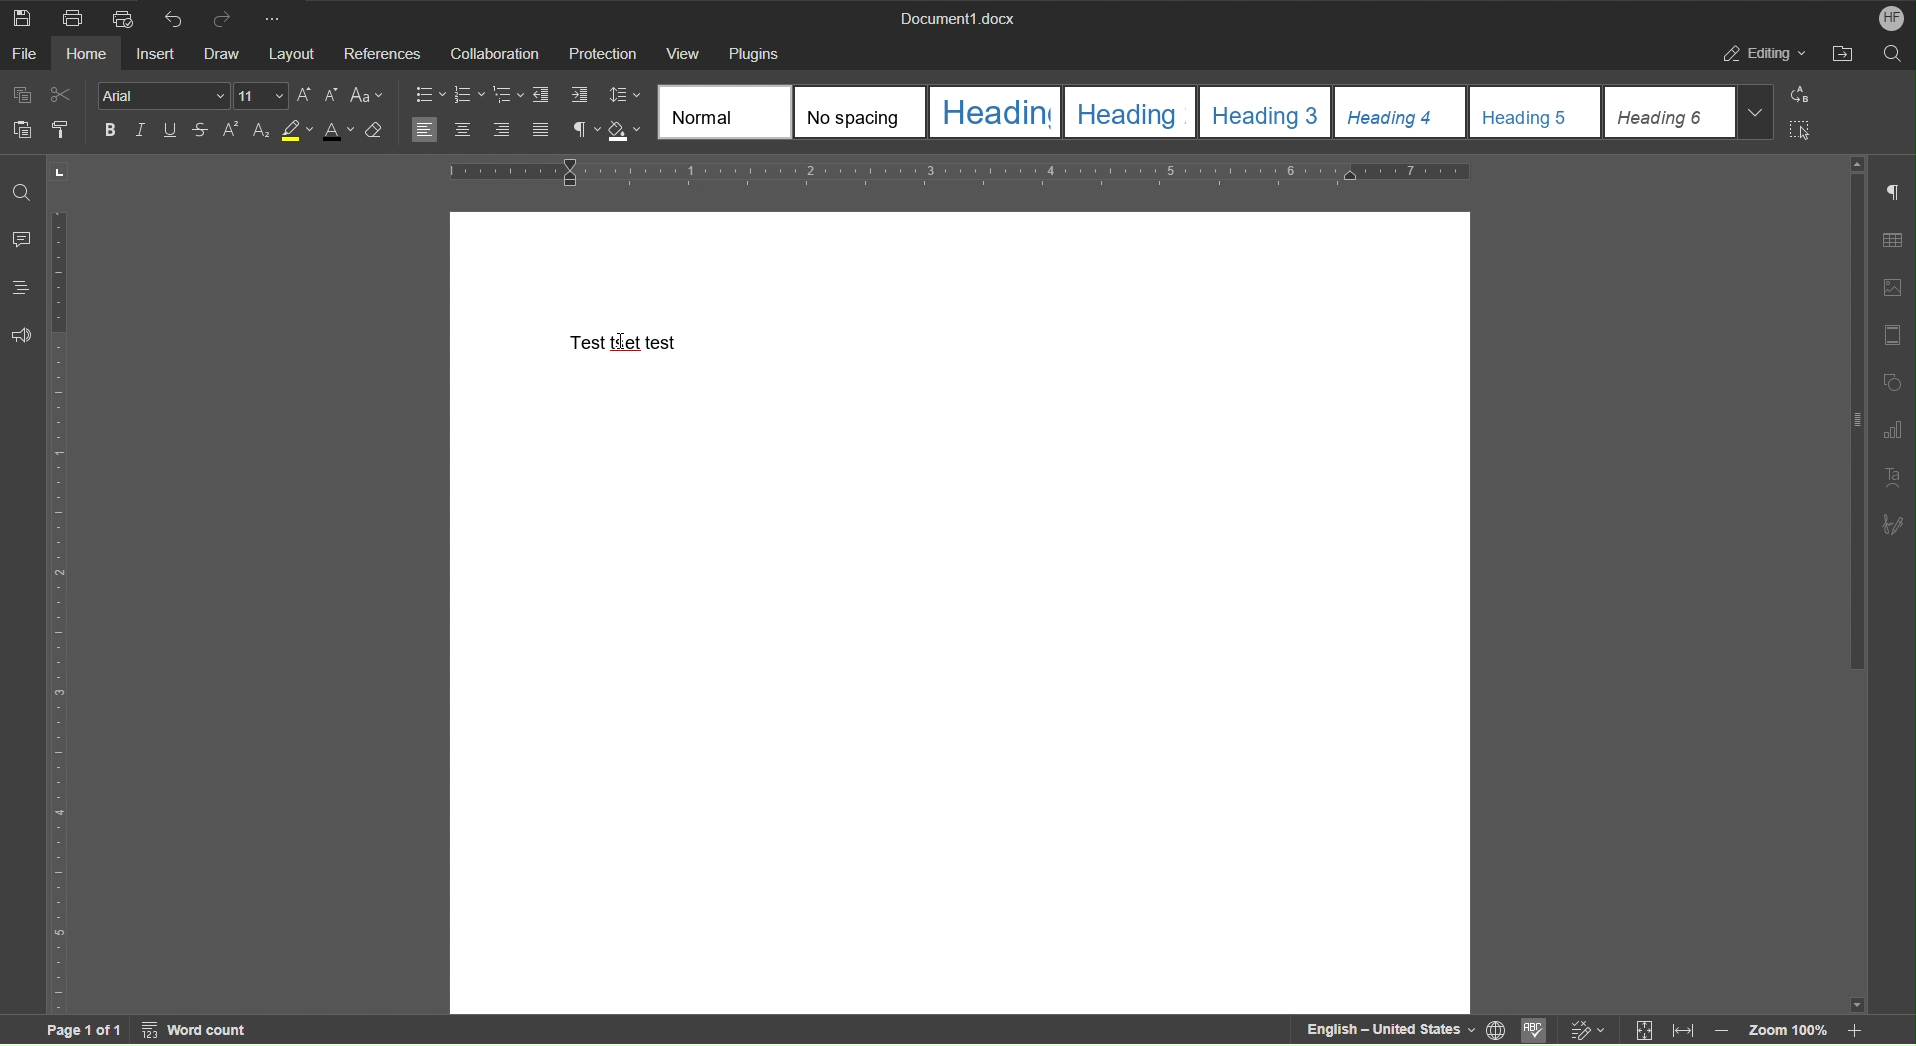 This screenshot has height=1046, width=1916. What do you see at coordinates (622, 341) in the screenshot?
I see `Cursor` at bounding box center [622, 341].